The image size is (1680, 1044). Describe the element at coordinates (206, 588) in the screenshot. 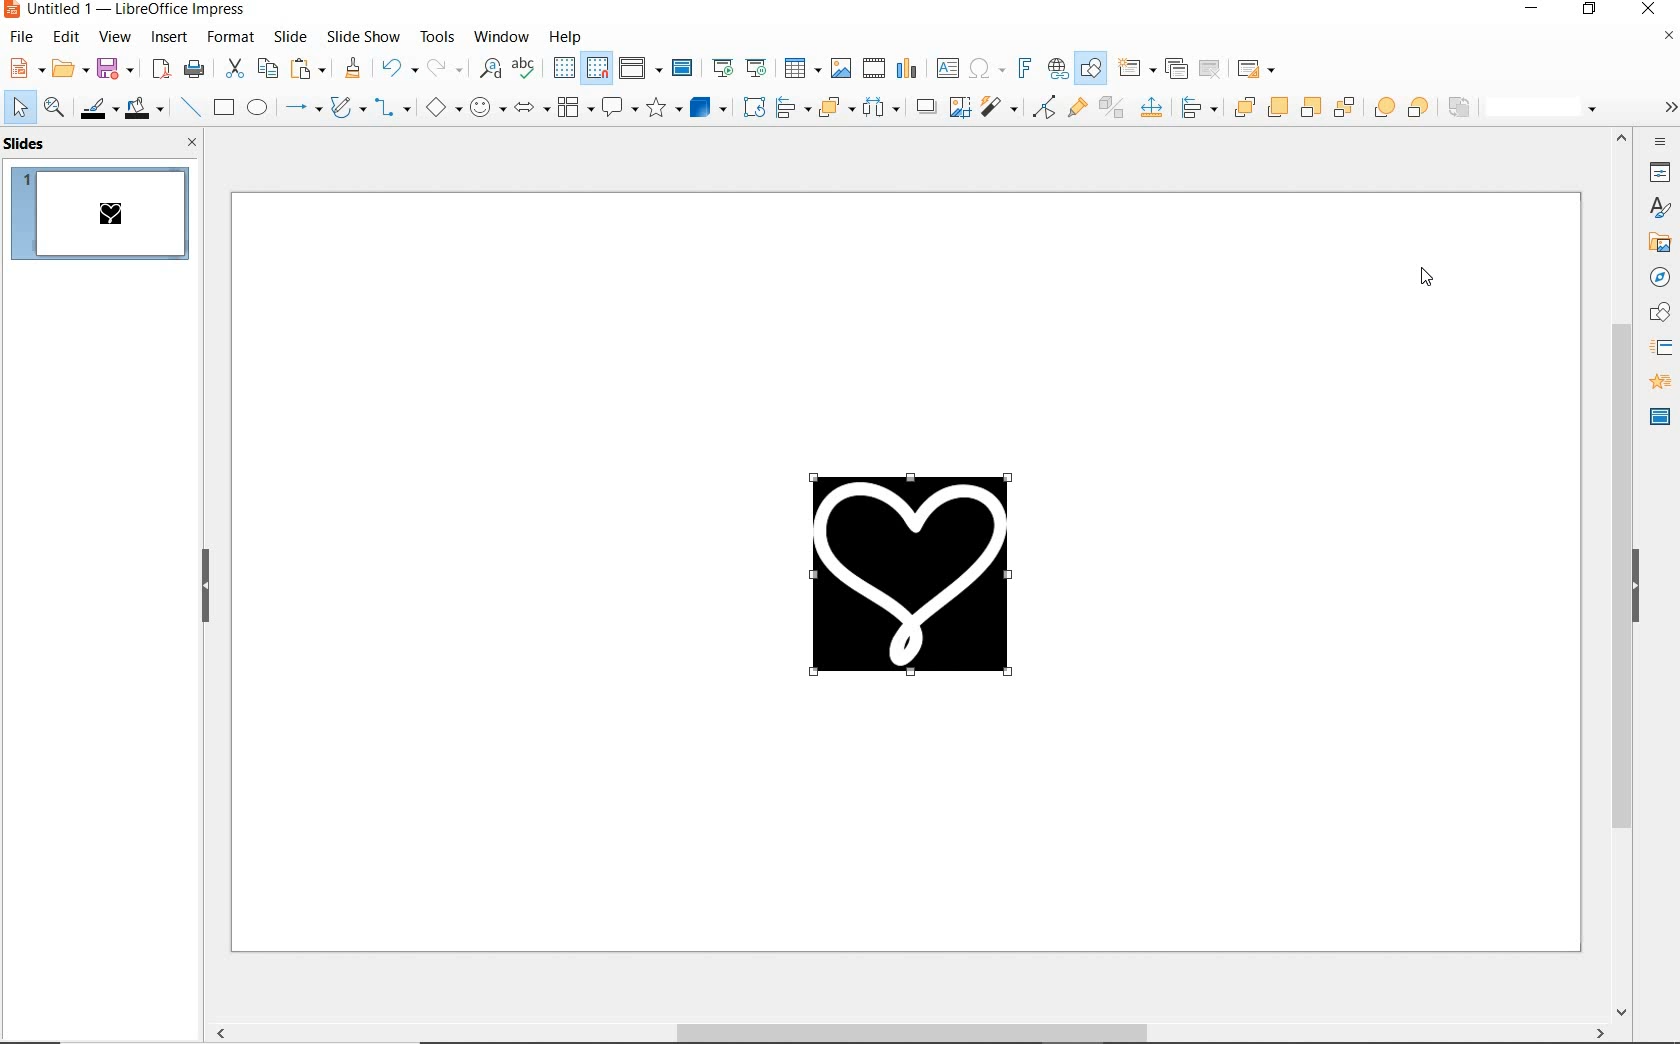

I see `HIDE` at that location.